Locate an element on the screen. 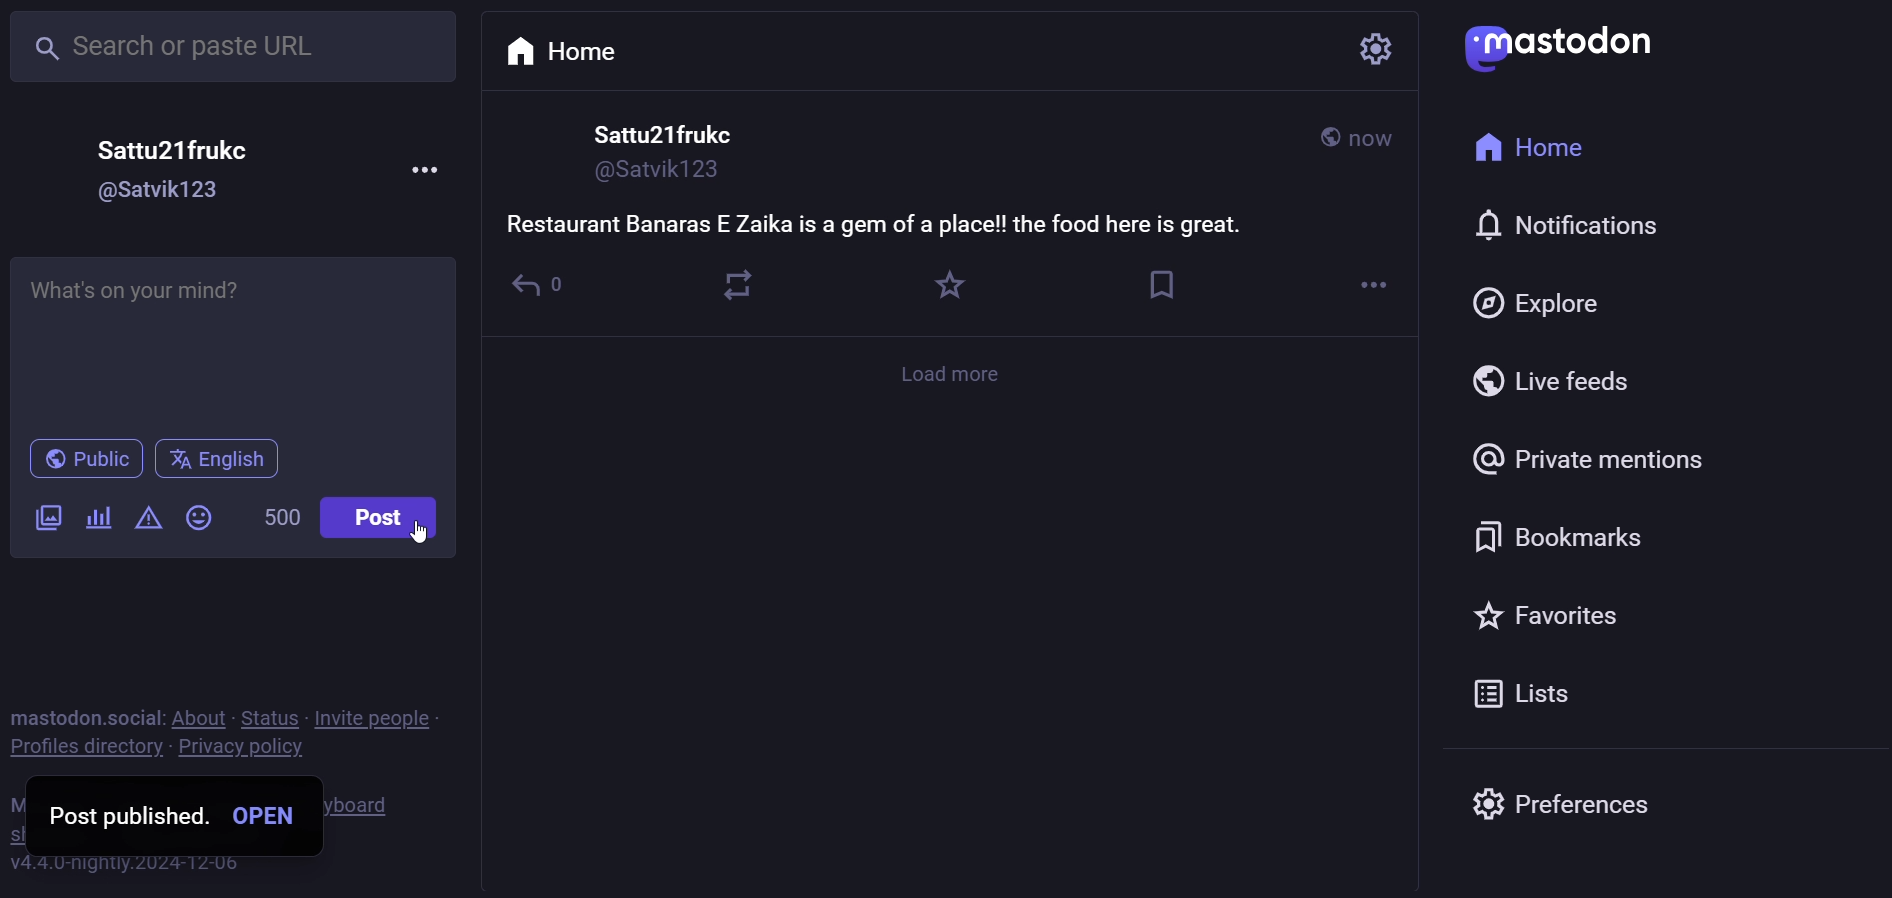 Image resolution: width=1892 pixels, height=898 pixels. Sattu21frukc is located at coordinates (662, 134).